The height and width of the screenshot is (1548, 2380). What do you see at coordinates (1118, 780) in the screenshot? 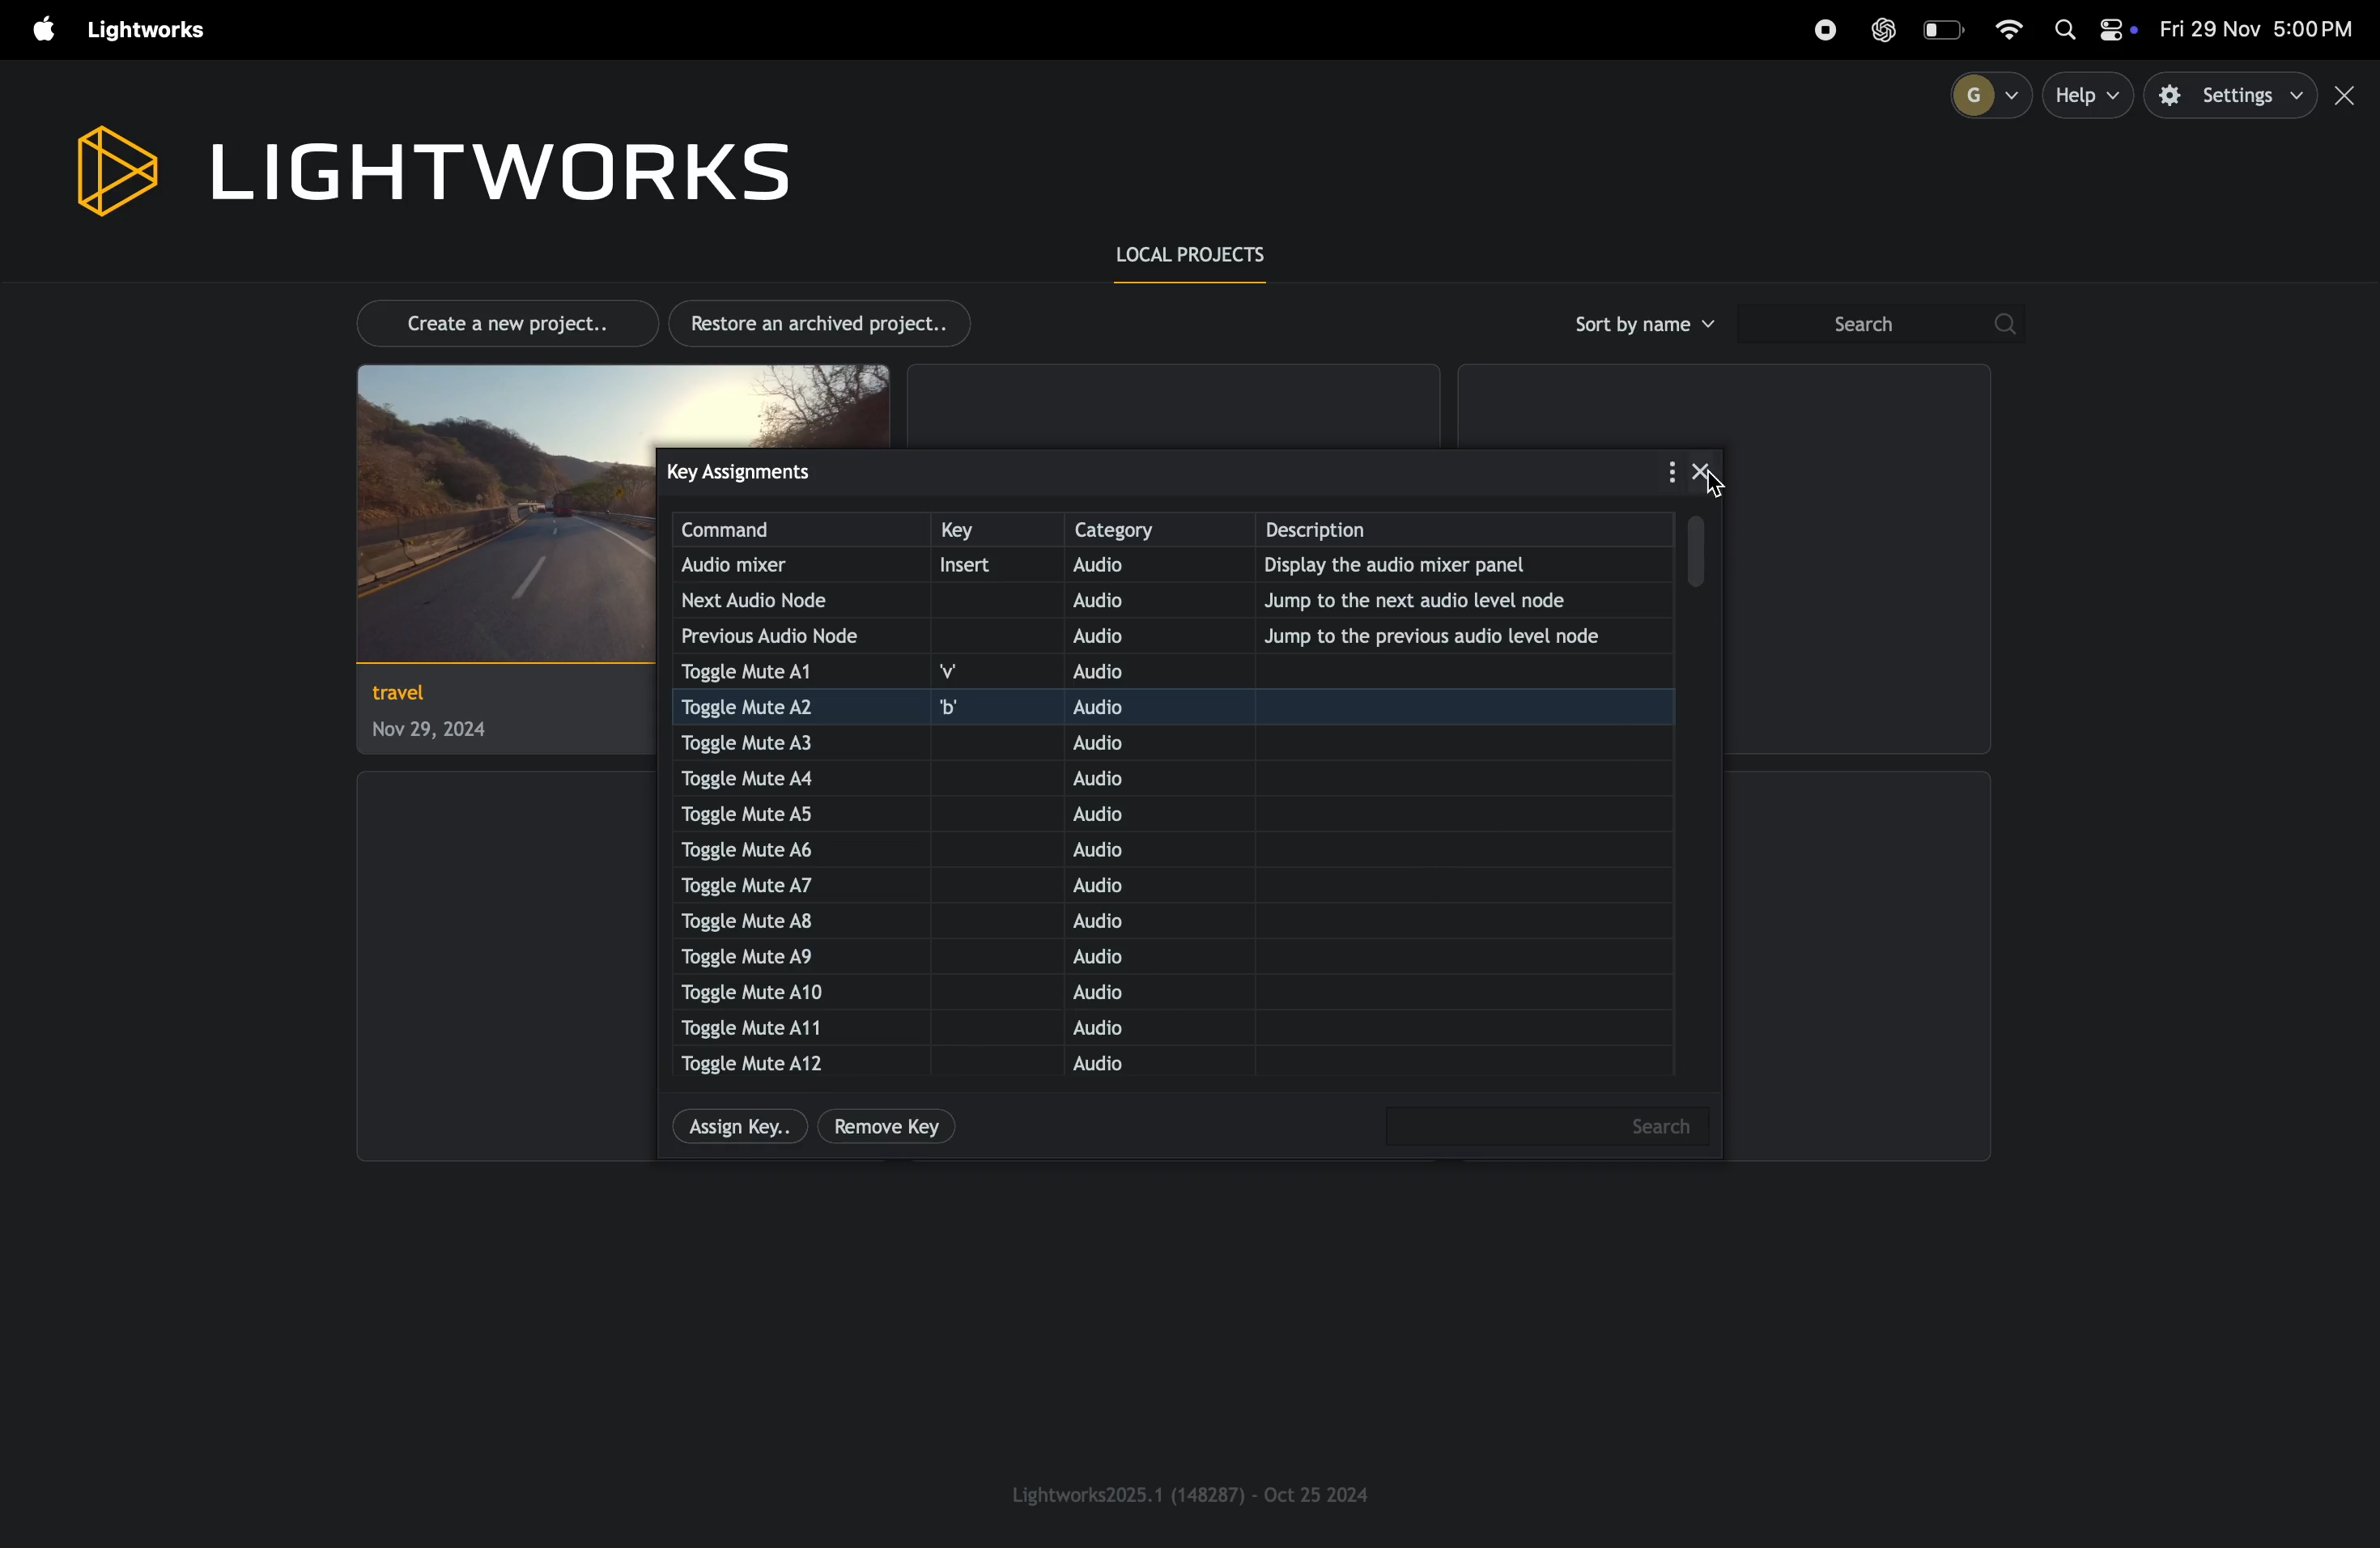
I see `audio` at bounding box center [1118, 780].